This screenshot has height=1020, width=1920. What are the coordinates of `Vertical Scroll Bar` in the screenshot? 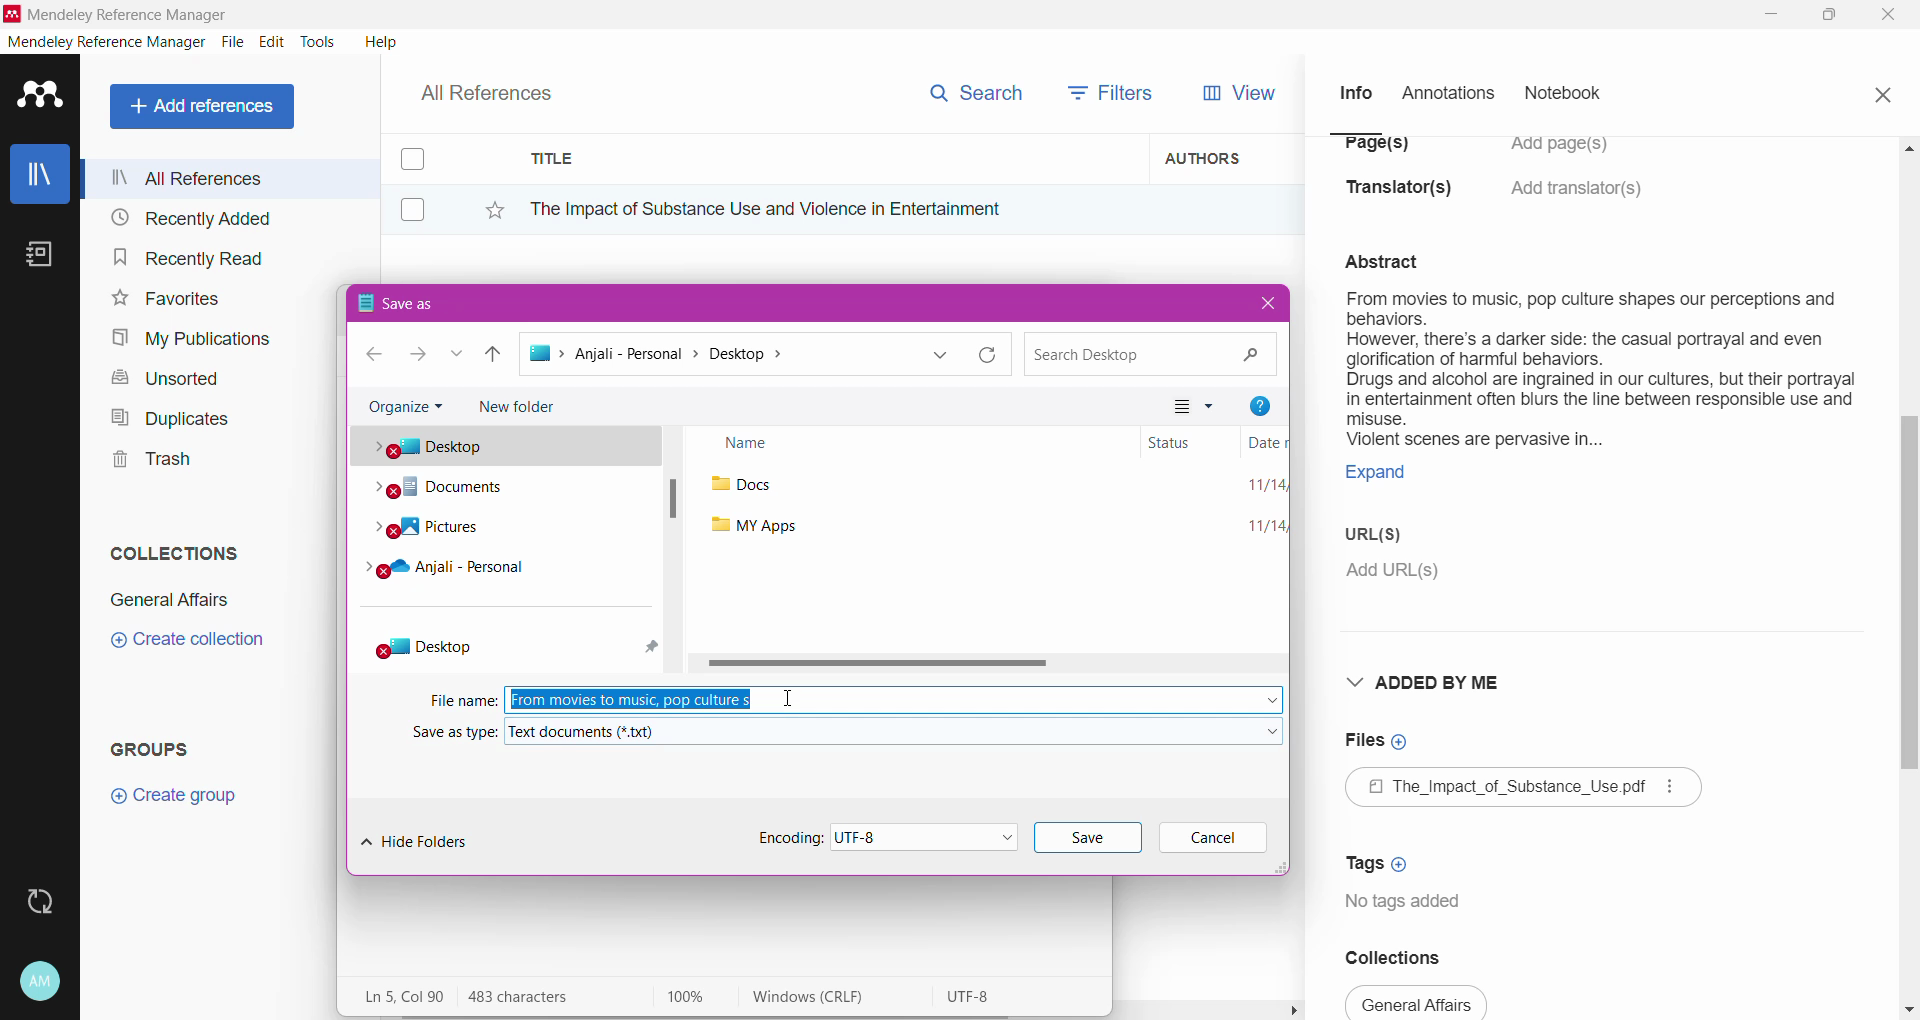 It's located at (676, 553).